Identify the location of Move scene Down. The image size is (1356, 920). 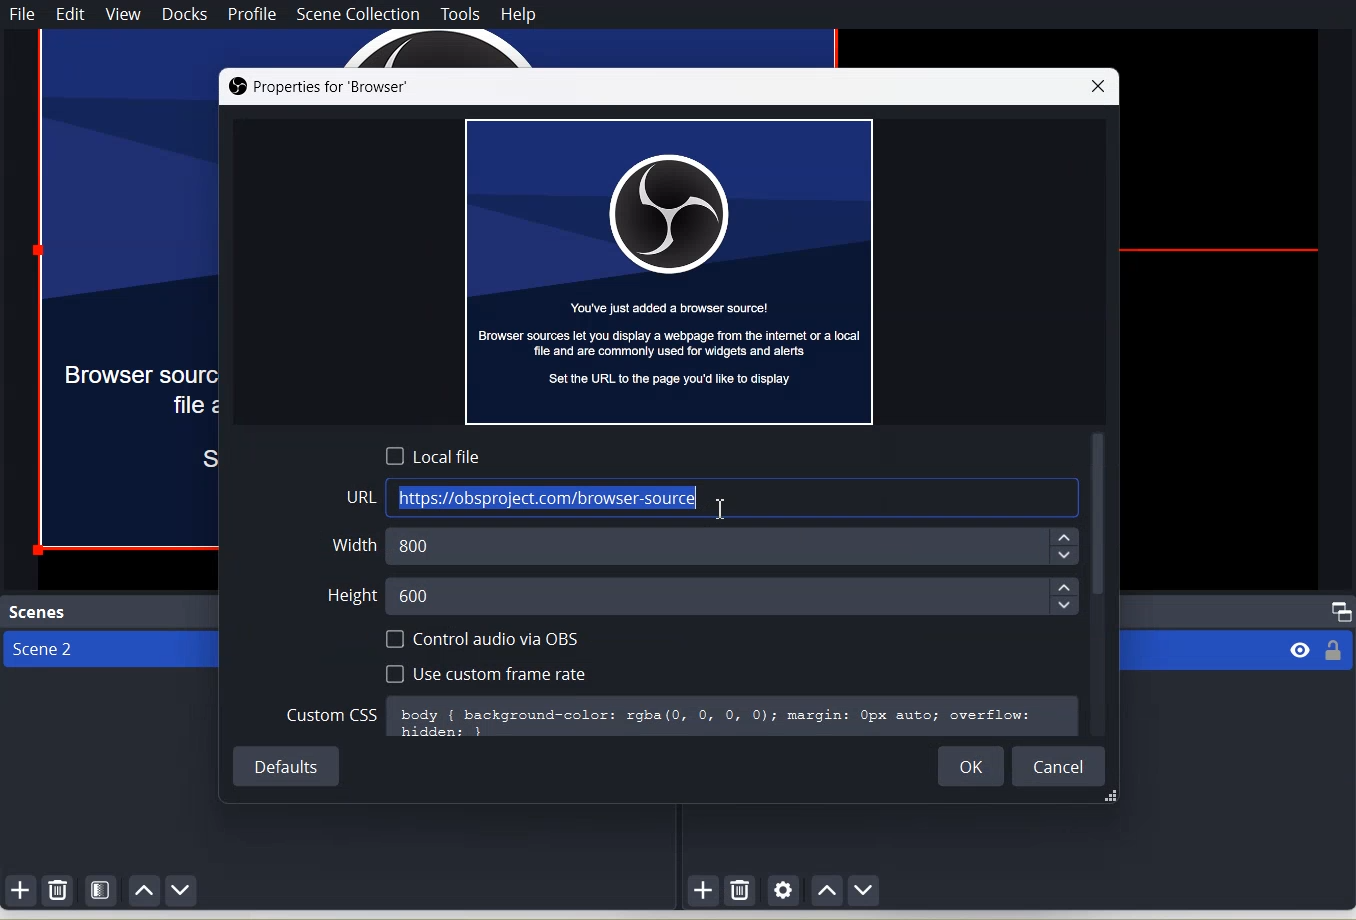
(182, 890).